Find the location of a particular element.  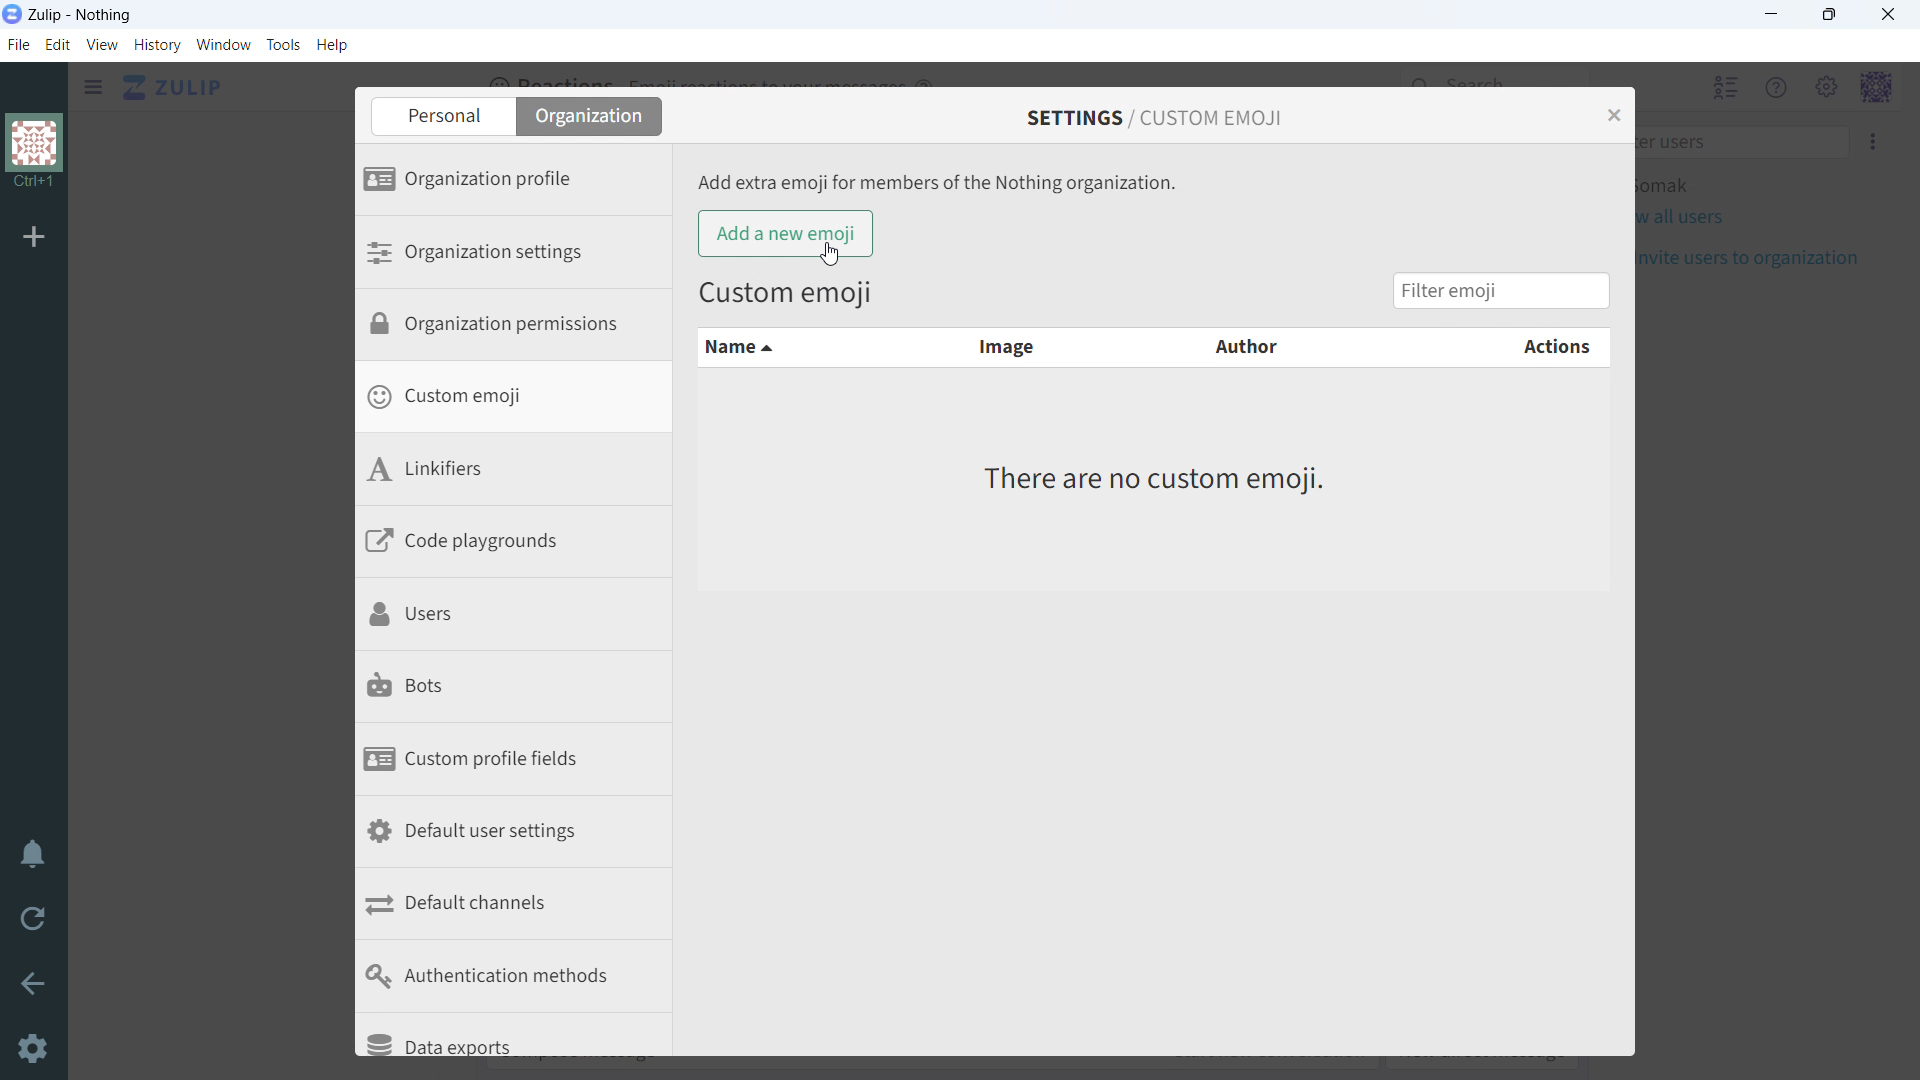

maximize is located at coordinates (1830, 15).